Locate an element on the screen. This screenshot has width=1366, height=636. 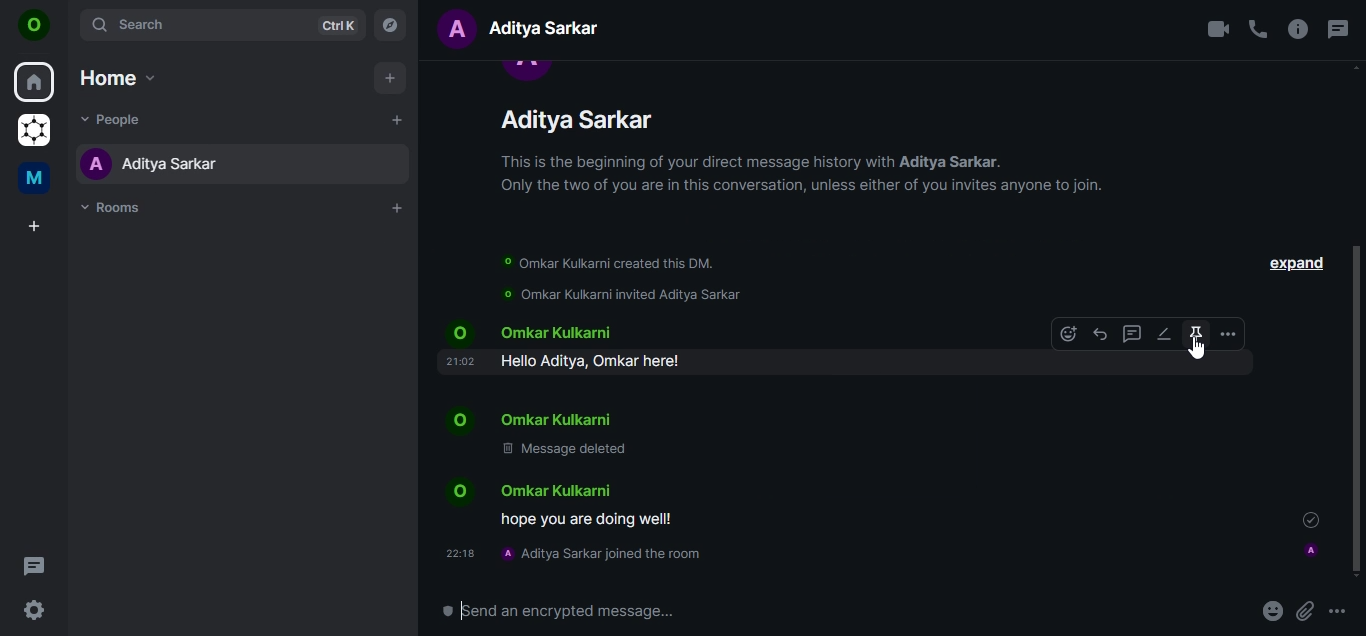
scroll bar is located at coordinates (1355, 407).